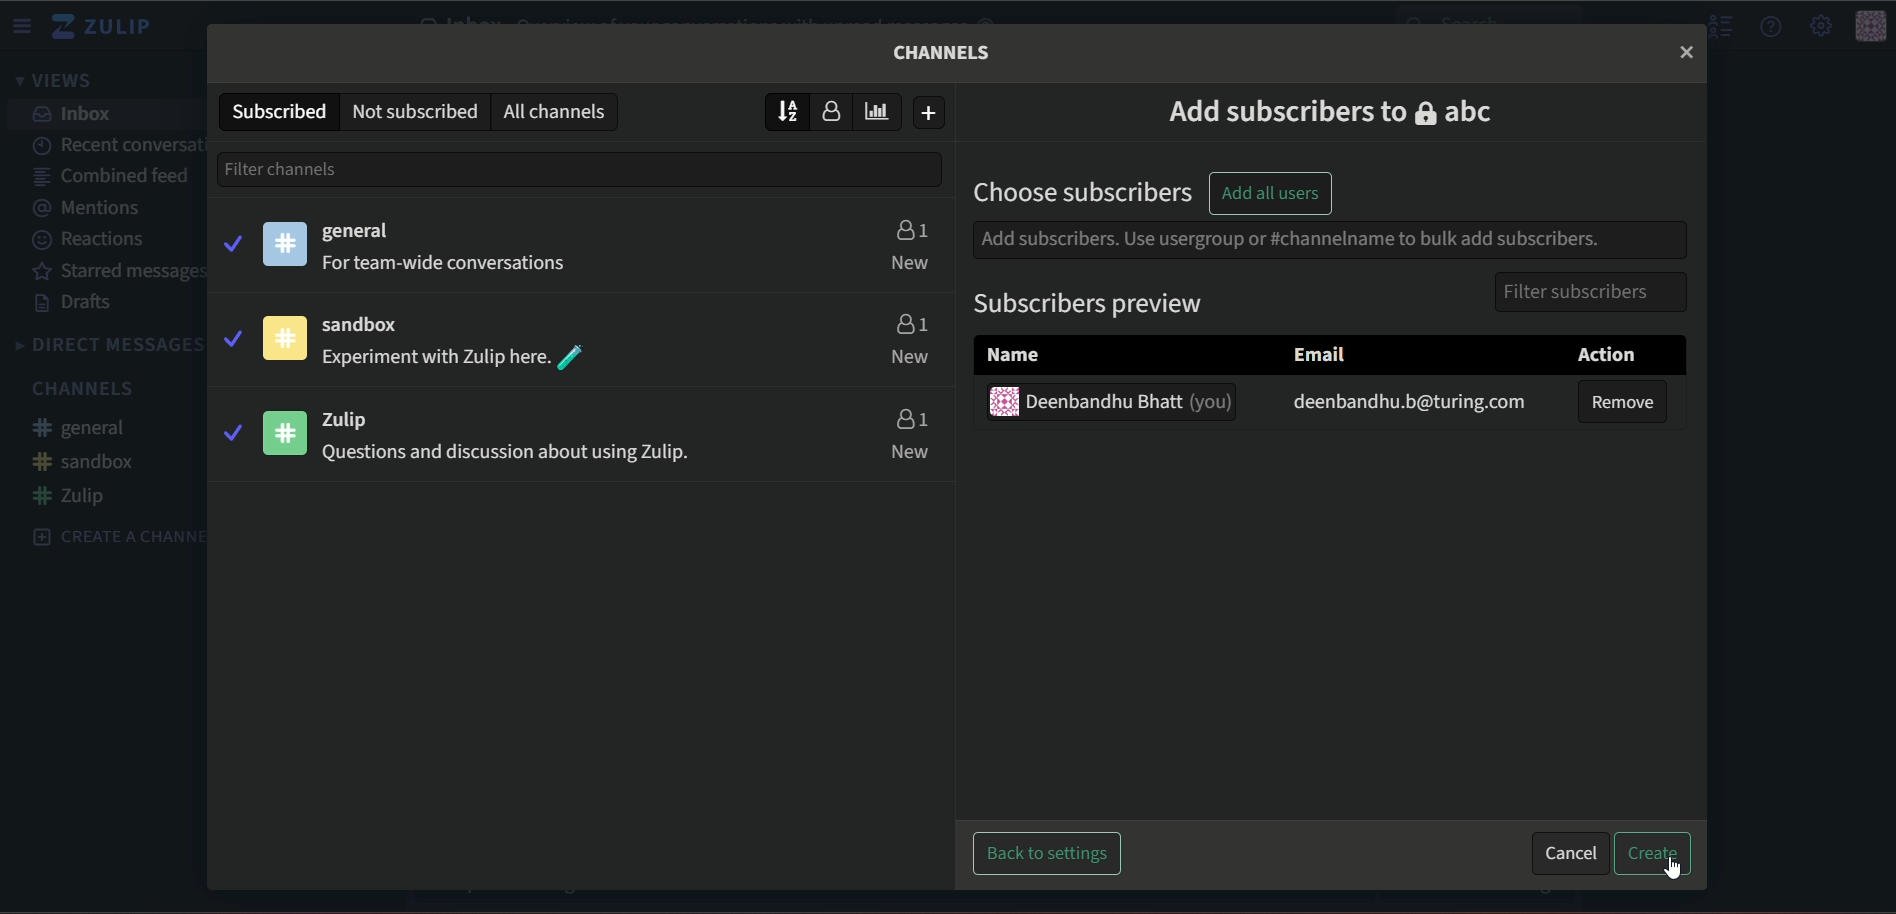  Describe the element at coordinates (912, 452) in the screenshot. I see `new` at that location.